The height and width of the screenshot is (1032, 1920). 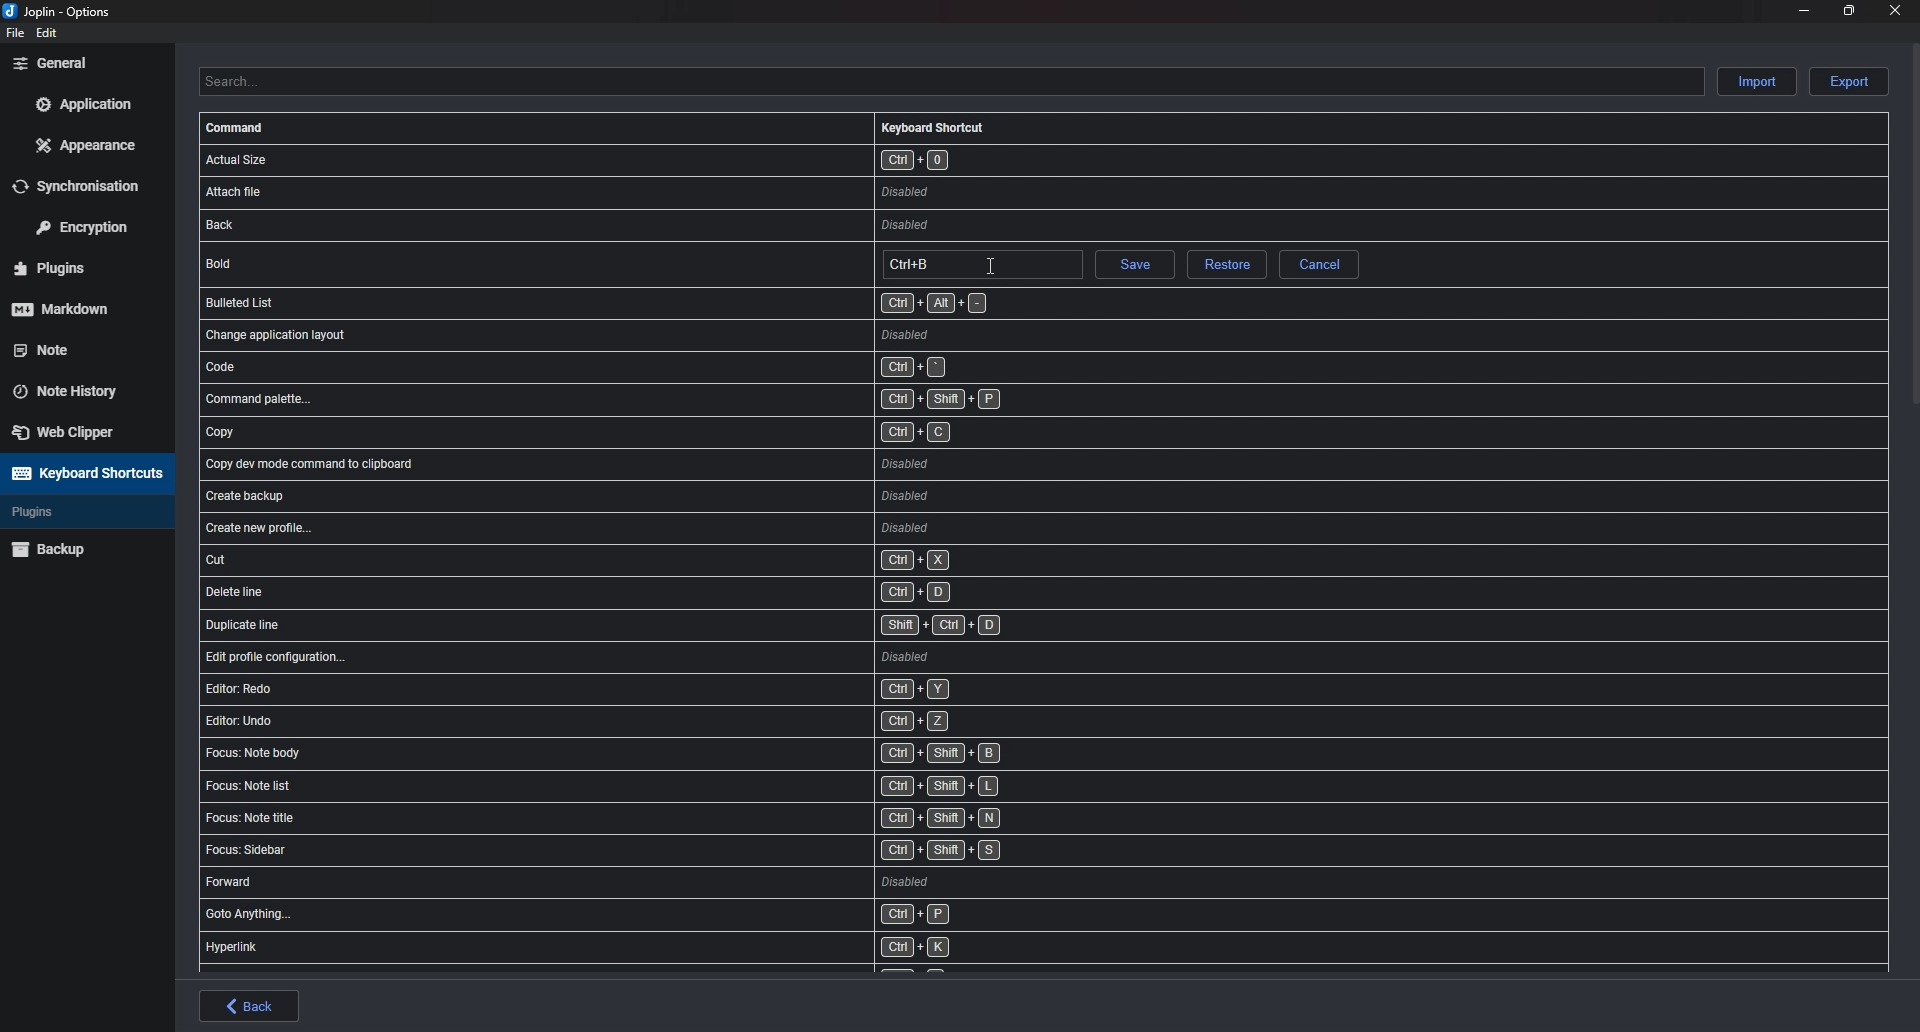 What do you see at coordinates (89, 185) in the screenshot?
I see `Synchronization` at bounding box center [89, 185].